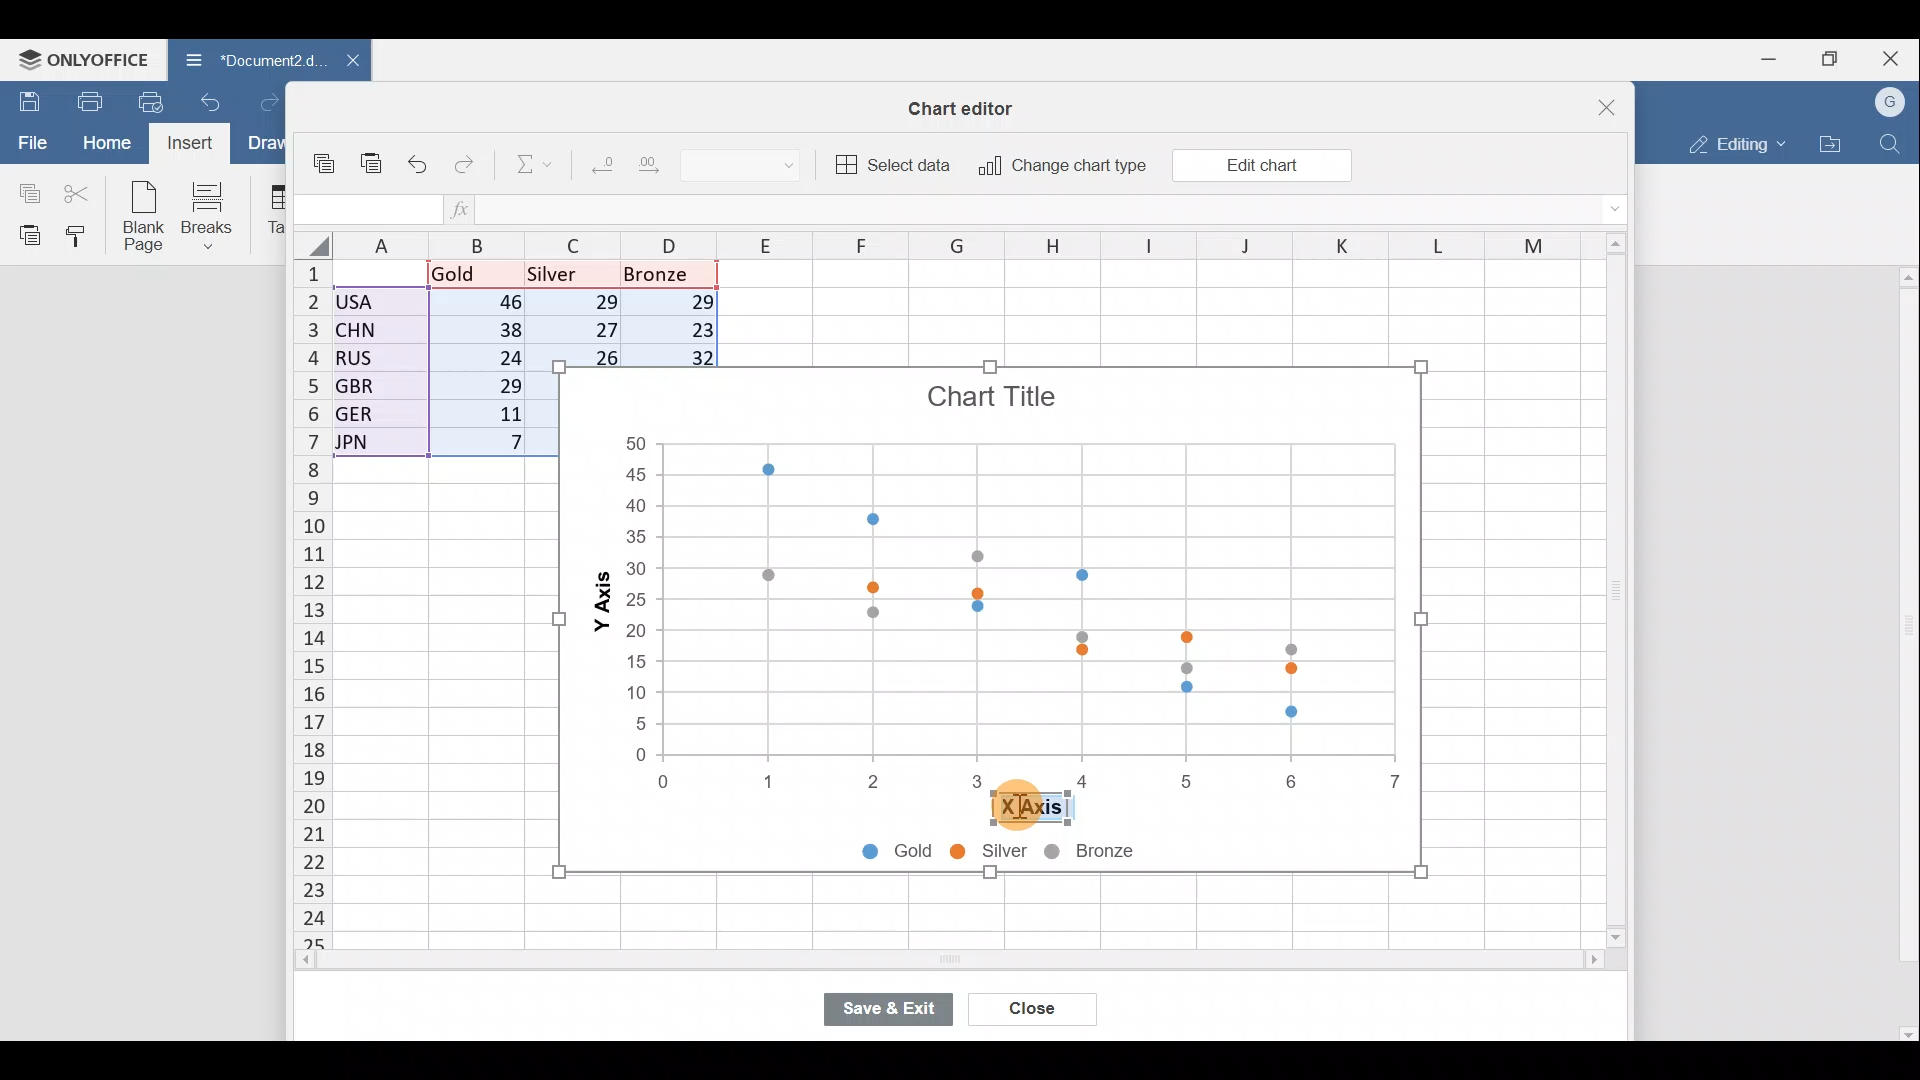 The image size is (1920, 1080). Describe the element at coordinates (1029, 807) in the screenshot. I see `x axis` at that location.